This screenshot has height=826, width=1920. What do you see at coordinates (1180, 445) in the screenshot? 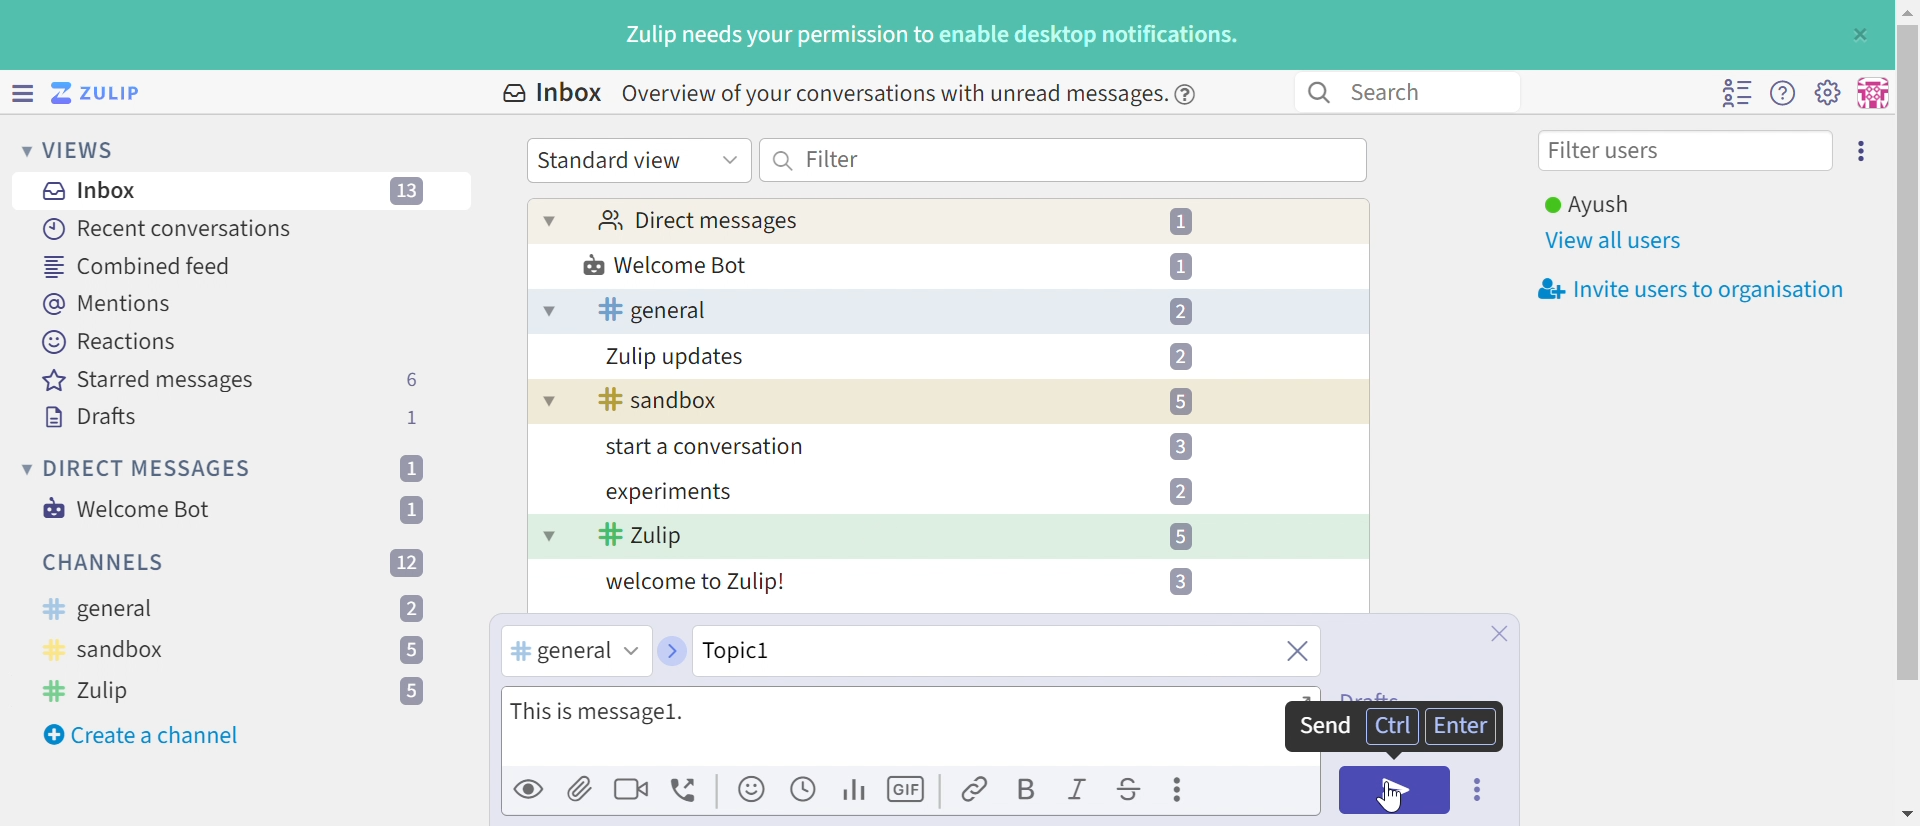
I see `3` at bounding box center [1180, 445].